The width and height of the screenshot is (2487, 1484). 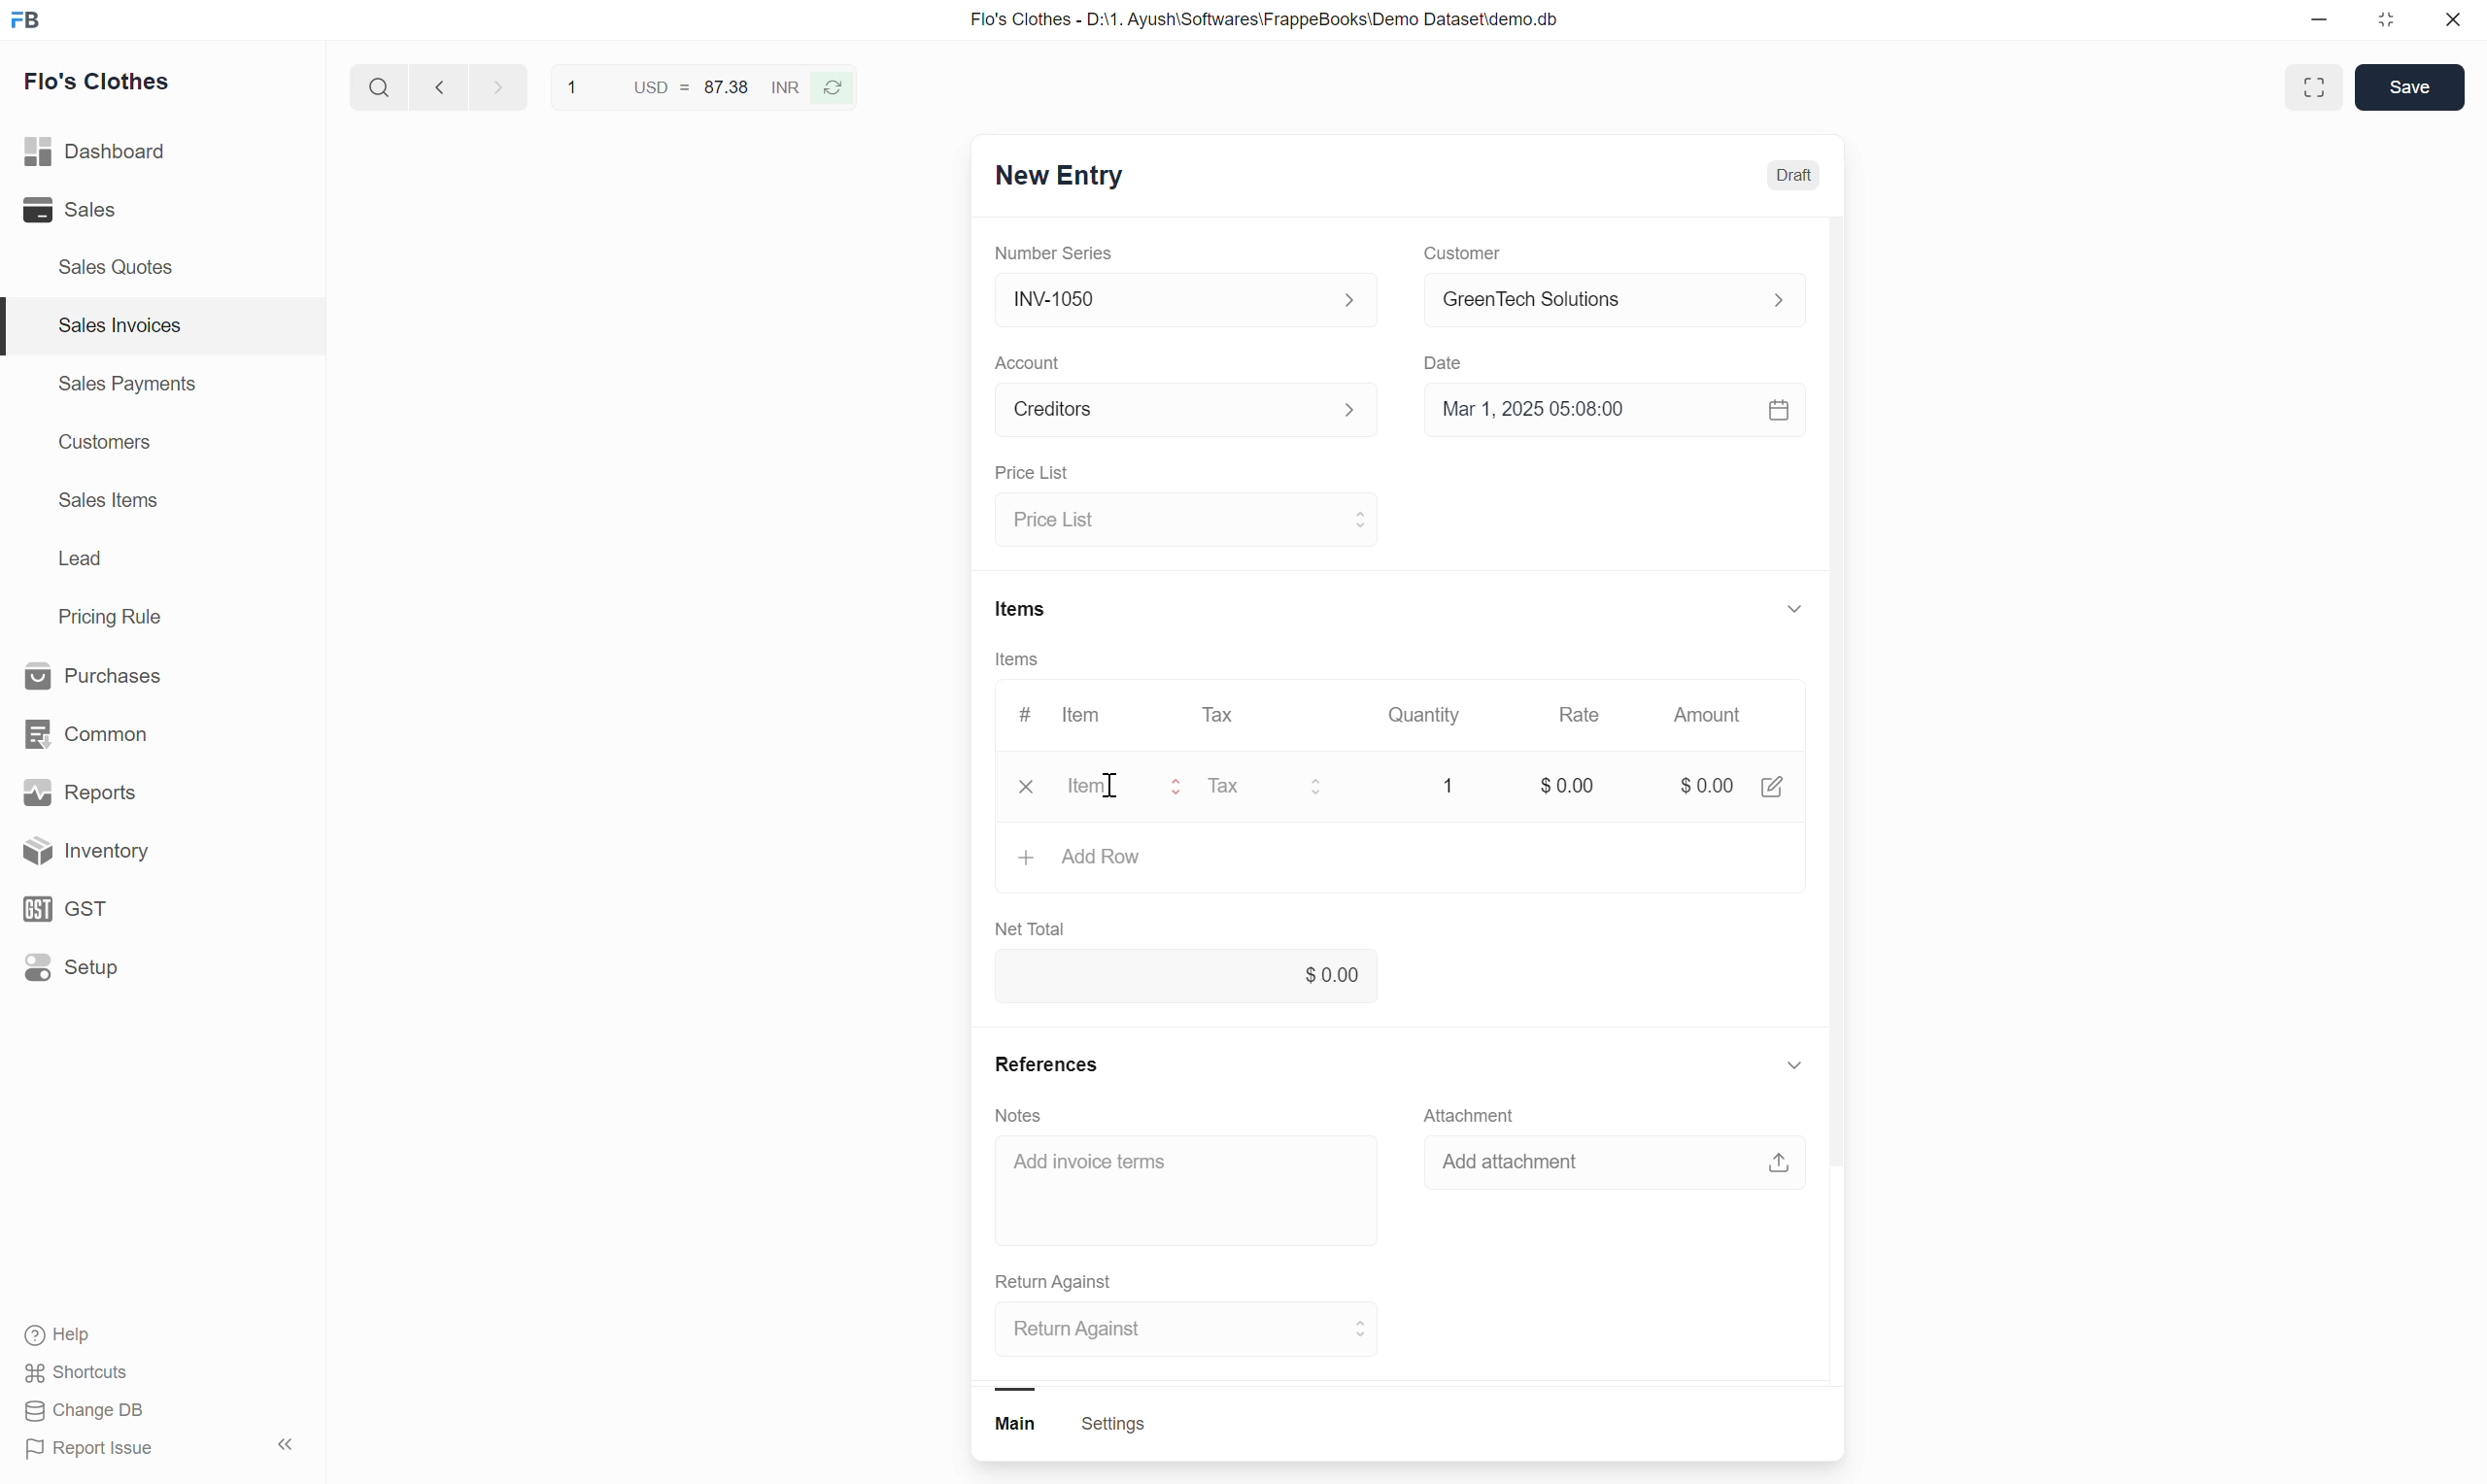 What do you see at coordinates (1269, 785) in the screenshot?
I see `select tax` at bounding box center [1269, 785].